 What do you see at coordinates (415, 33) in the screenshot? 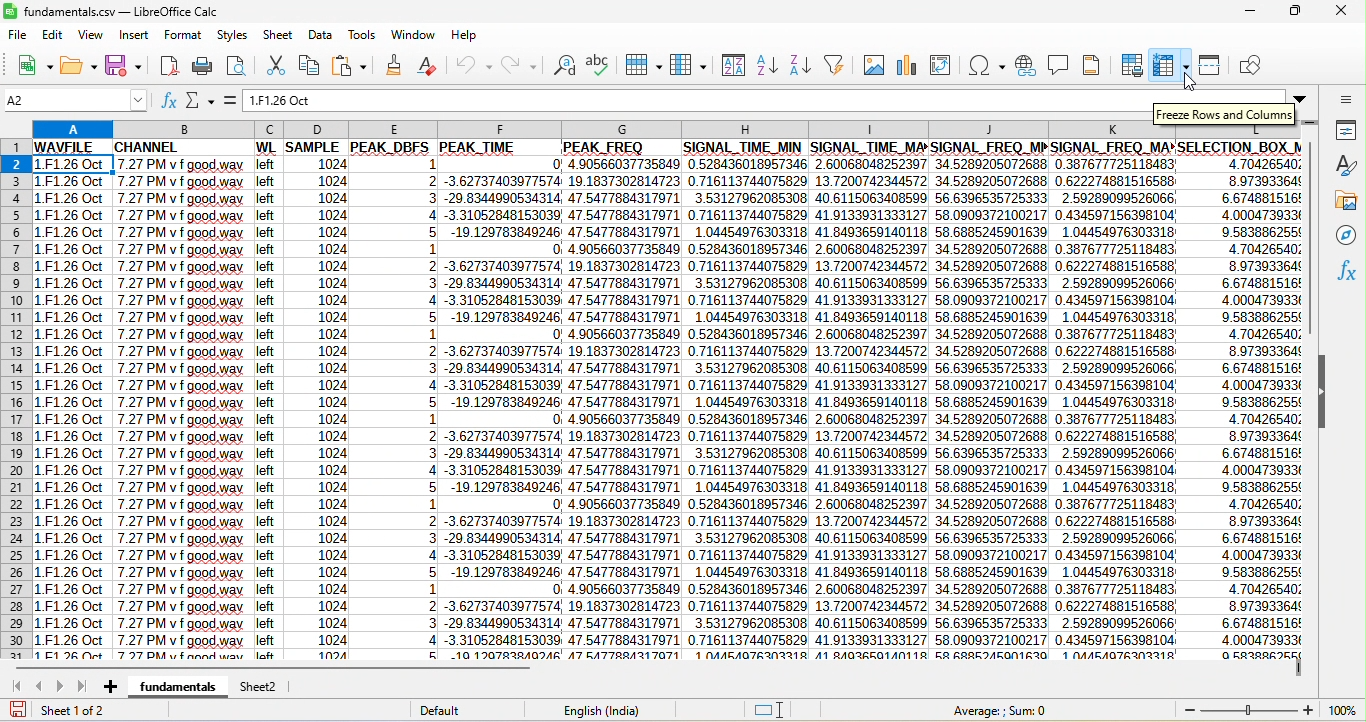
I see `window` at bounding box center [415, 33].